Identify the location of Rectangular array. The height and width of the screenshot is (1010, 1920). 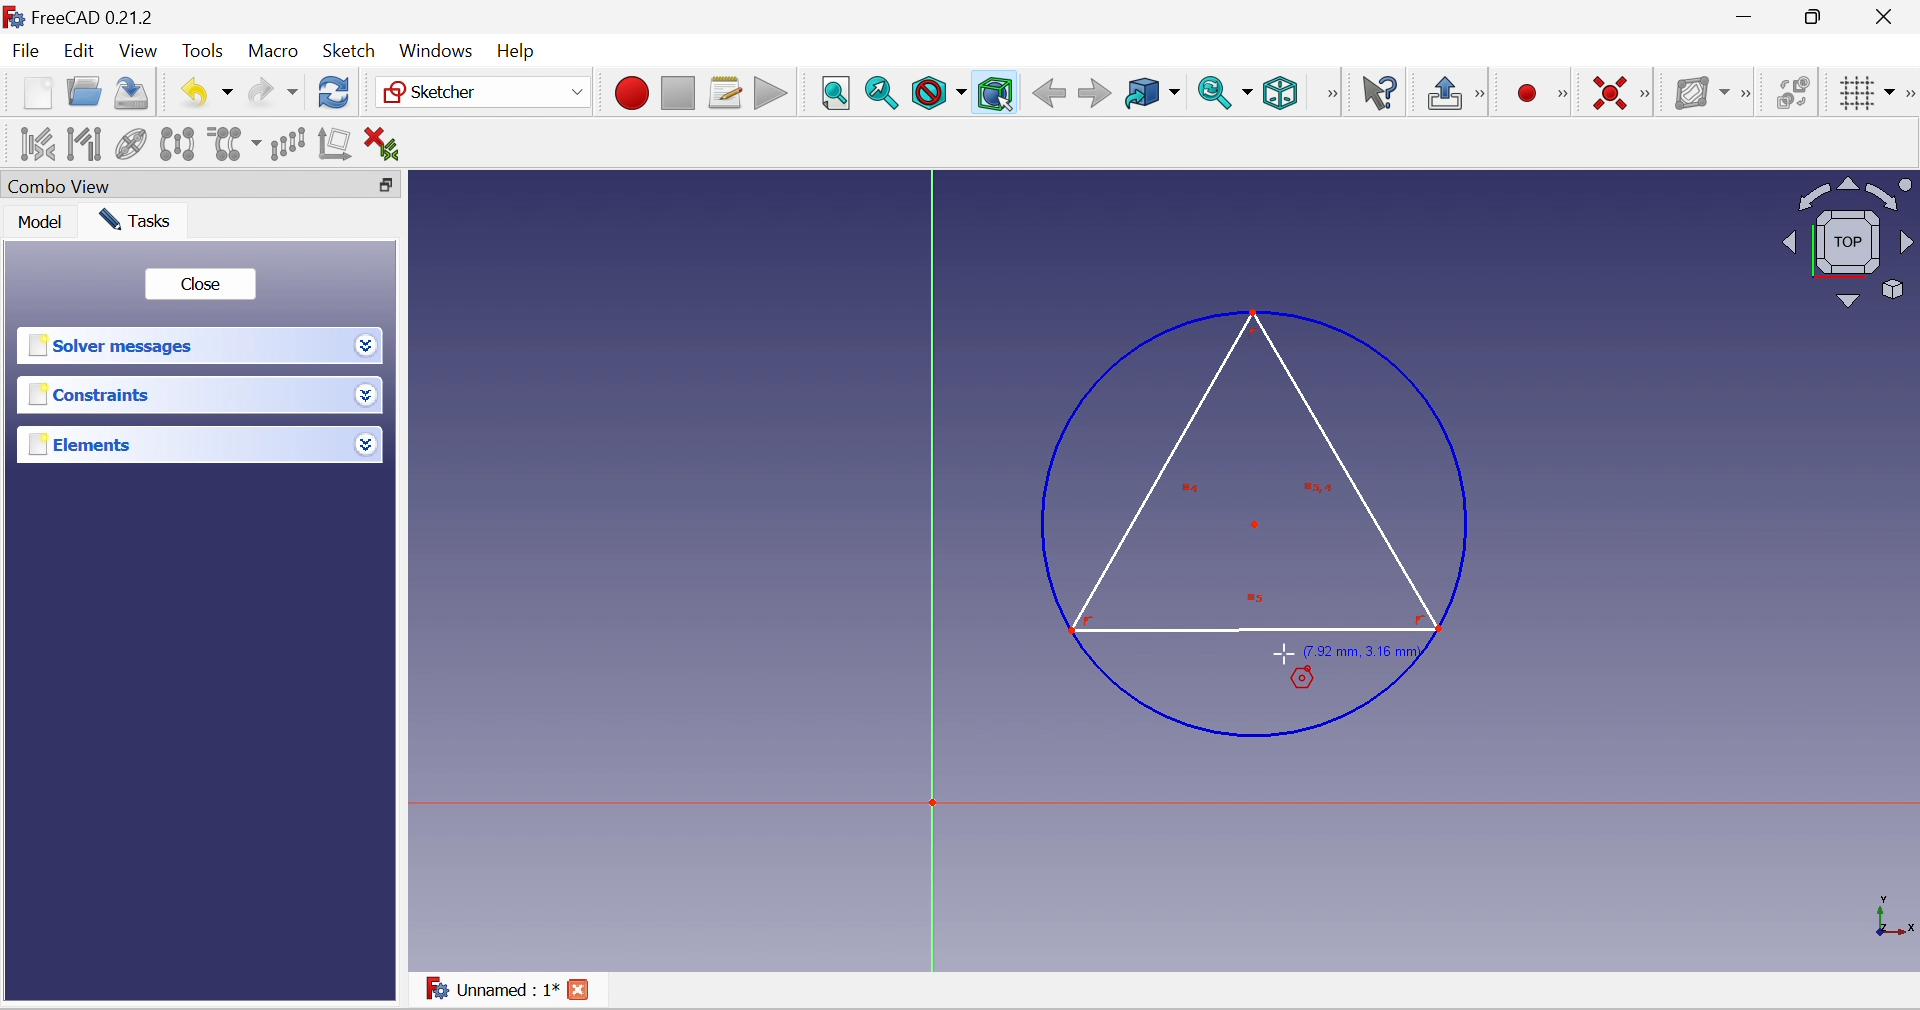
(289, 144).